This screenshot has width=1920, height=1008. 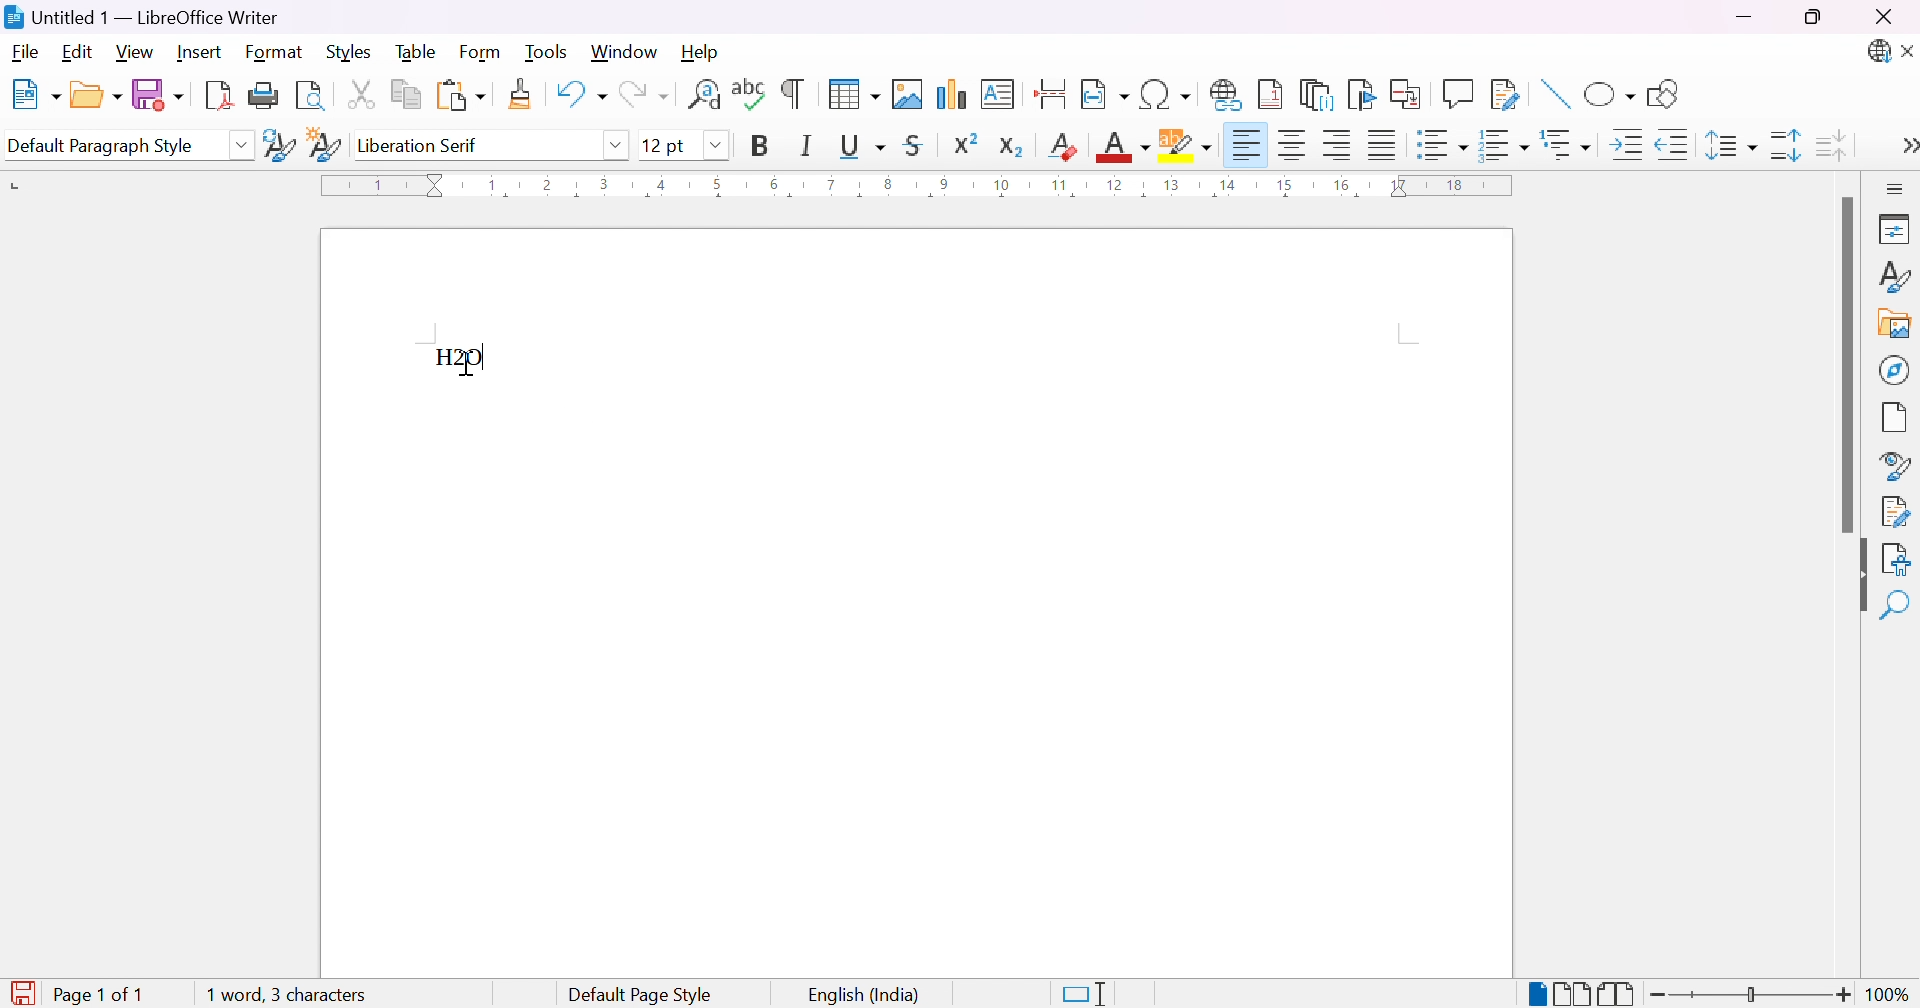 I want to click on Set line spacing, so click(x=1727, y=146).